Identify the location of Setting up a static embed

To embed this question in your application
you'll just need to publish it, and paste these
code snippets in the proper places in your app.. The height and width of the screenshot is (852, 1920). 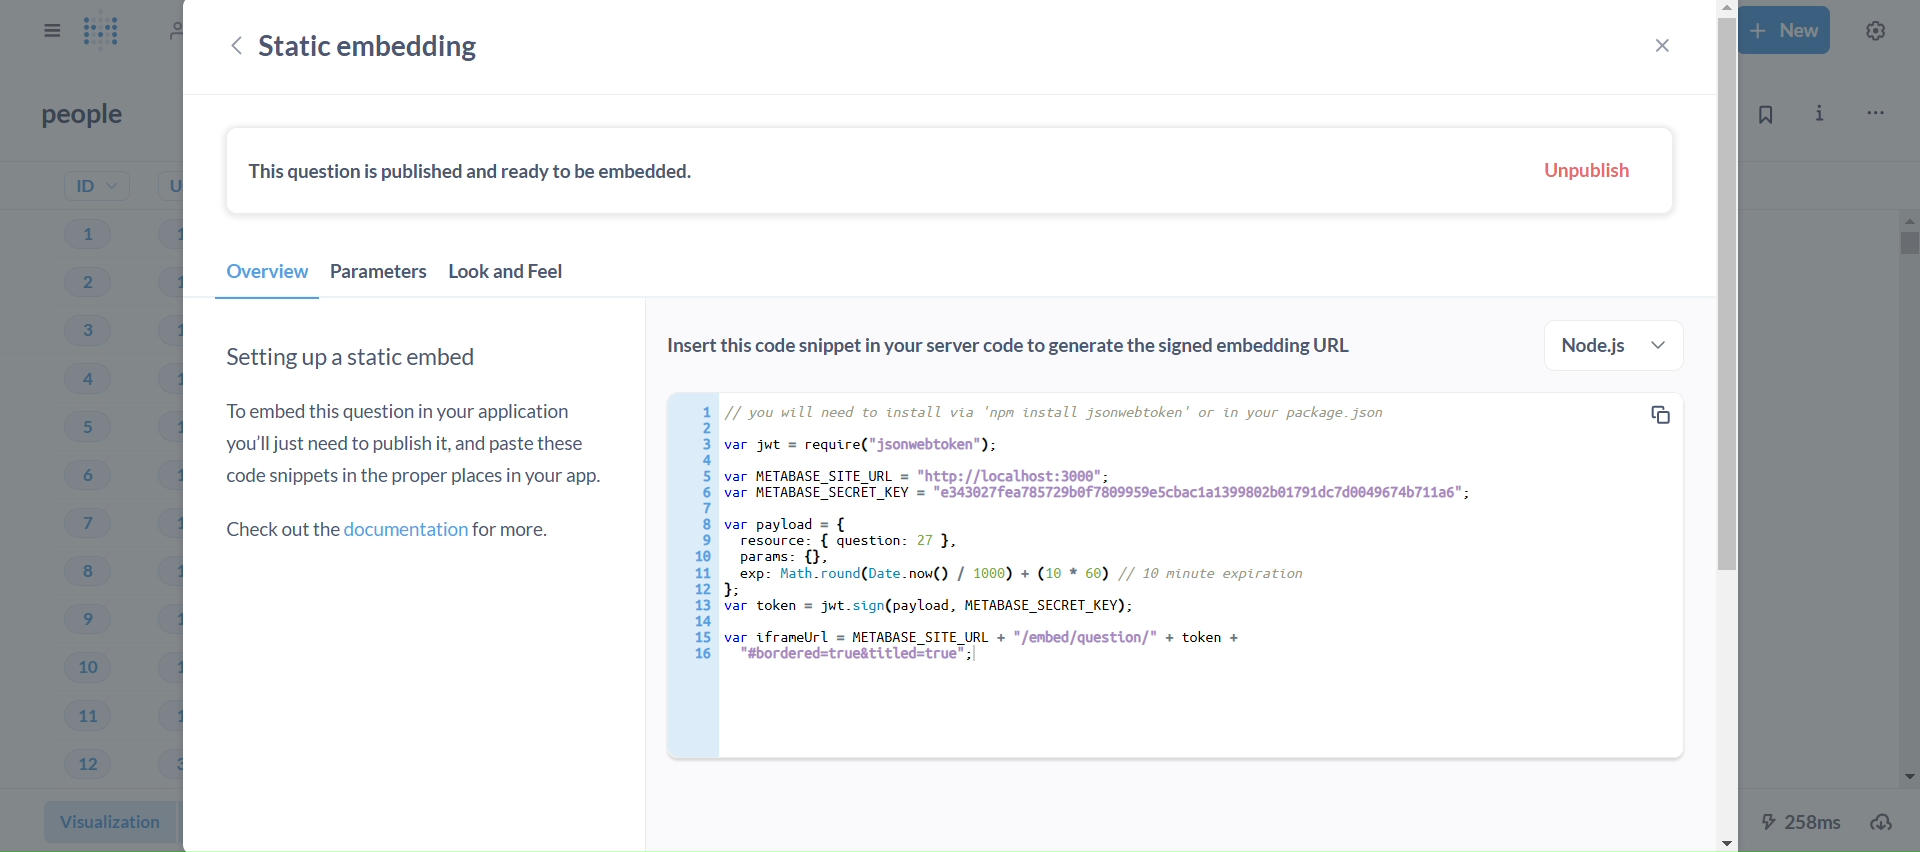
(415, 415).